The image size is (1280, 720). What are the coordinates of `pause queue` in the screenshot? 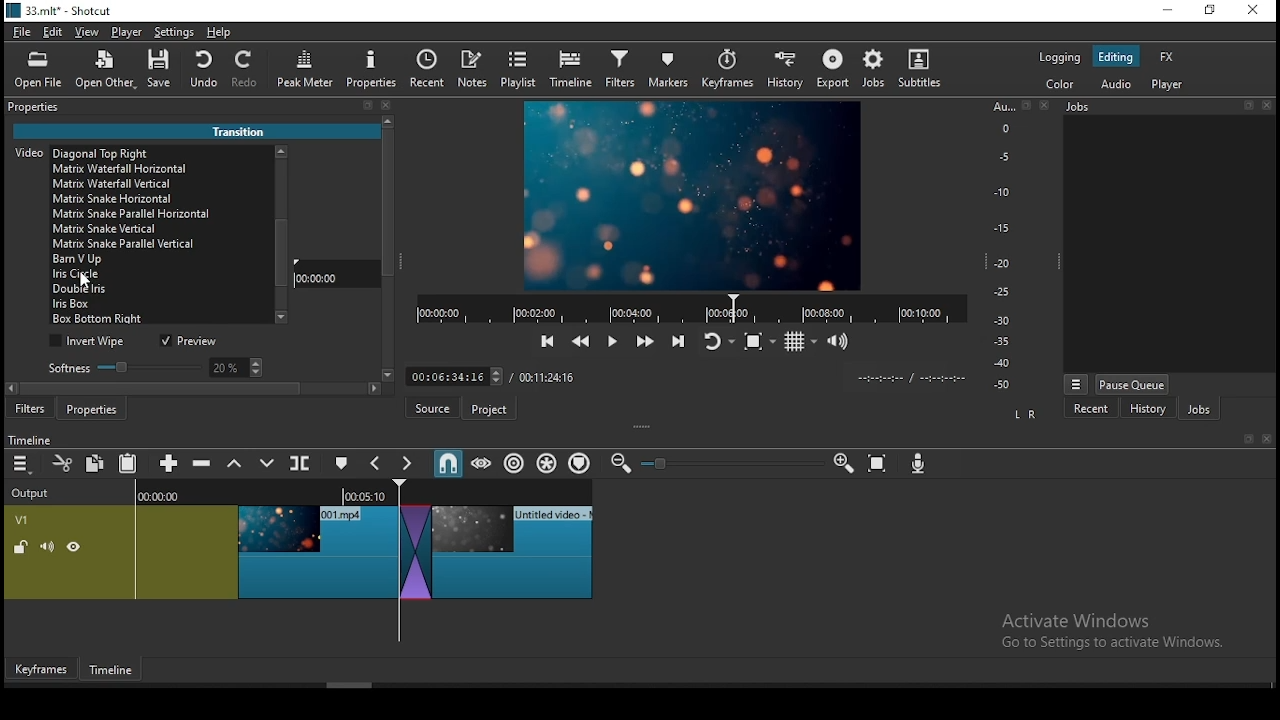 It's located at (1131, 384).